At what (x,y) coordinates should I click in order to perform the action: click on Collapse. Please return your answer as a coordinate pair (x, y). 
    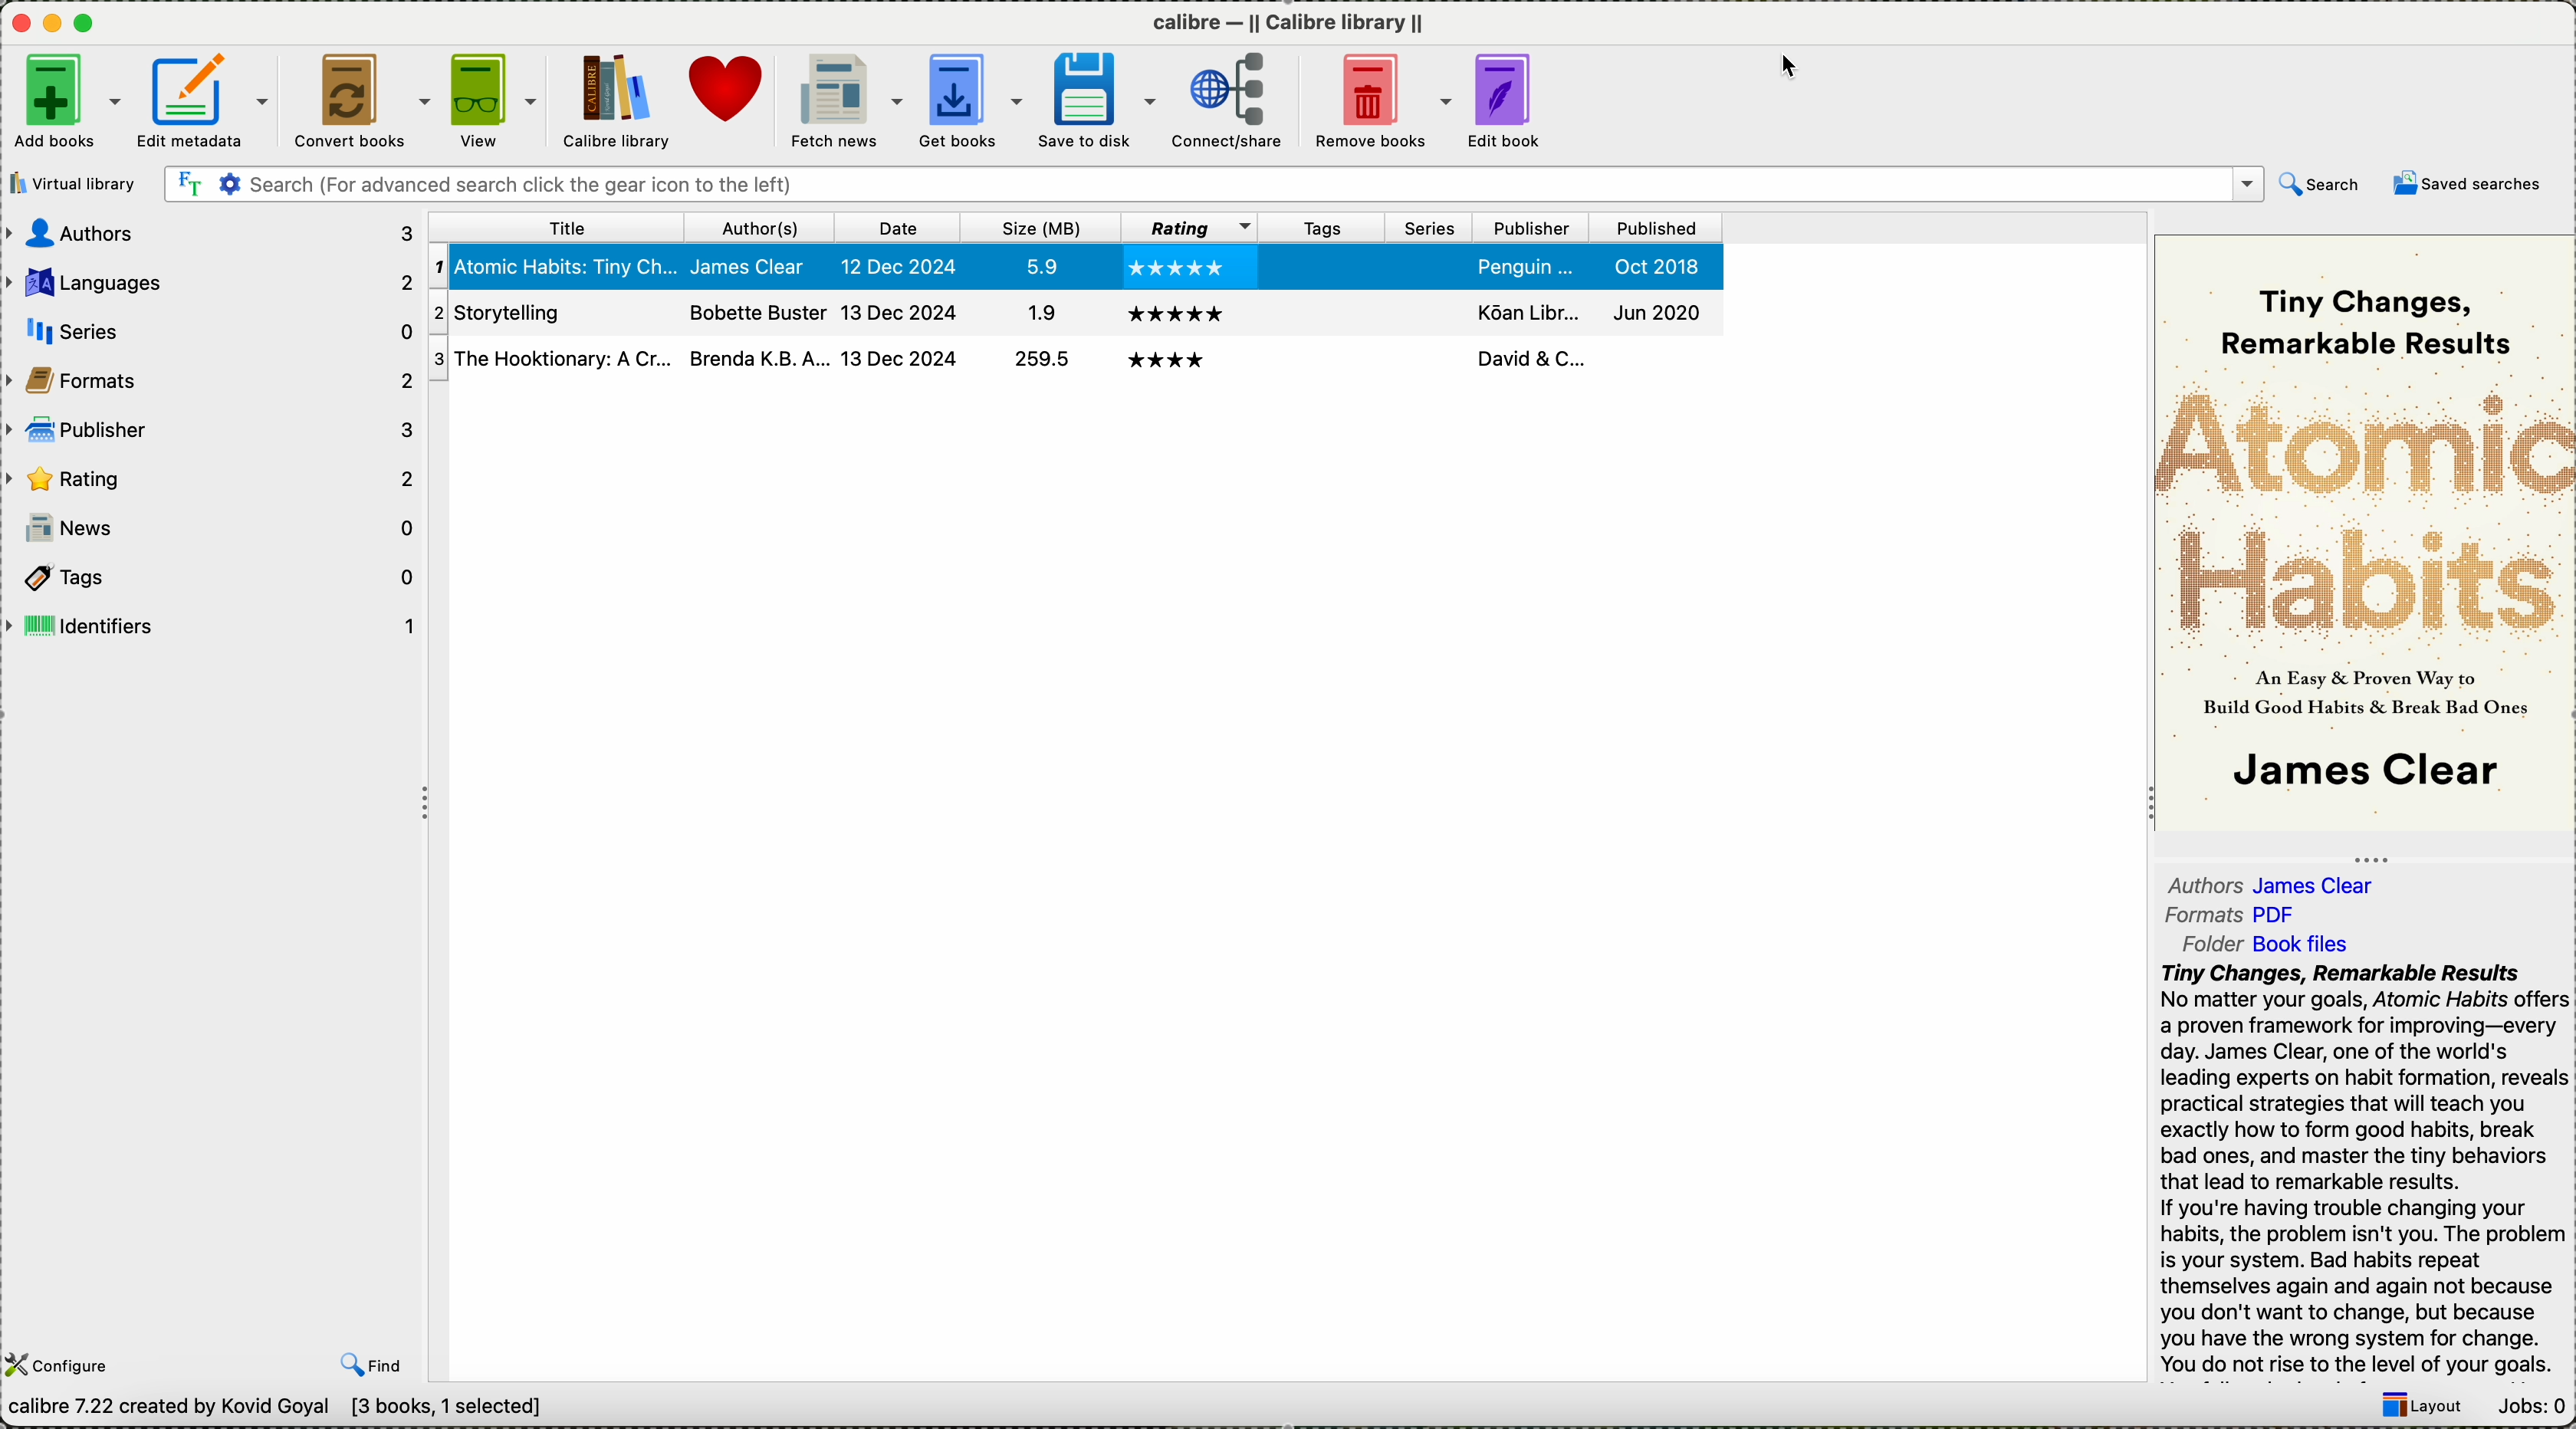
    Looking at the image, I should click on (2143, 806).